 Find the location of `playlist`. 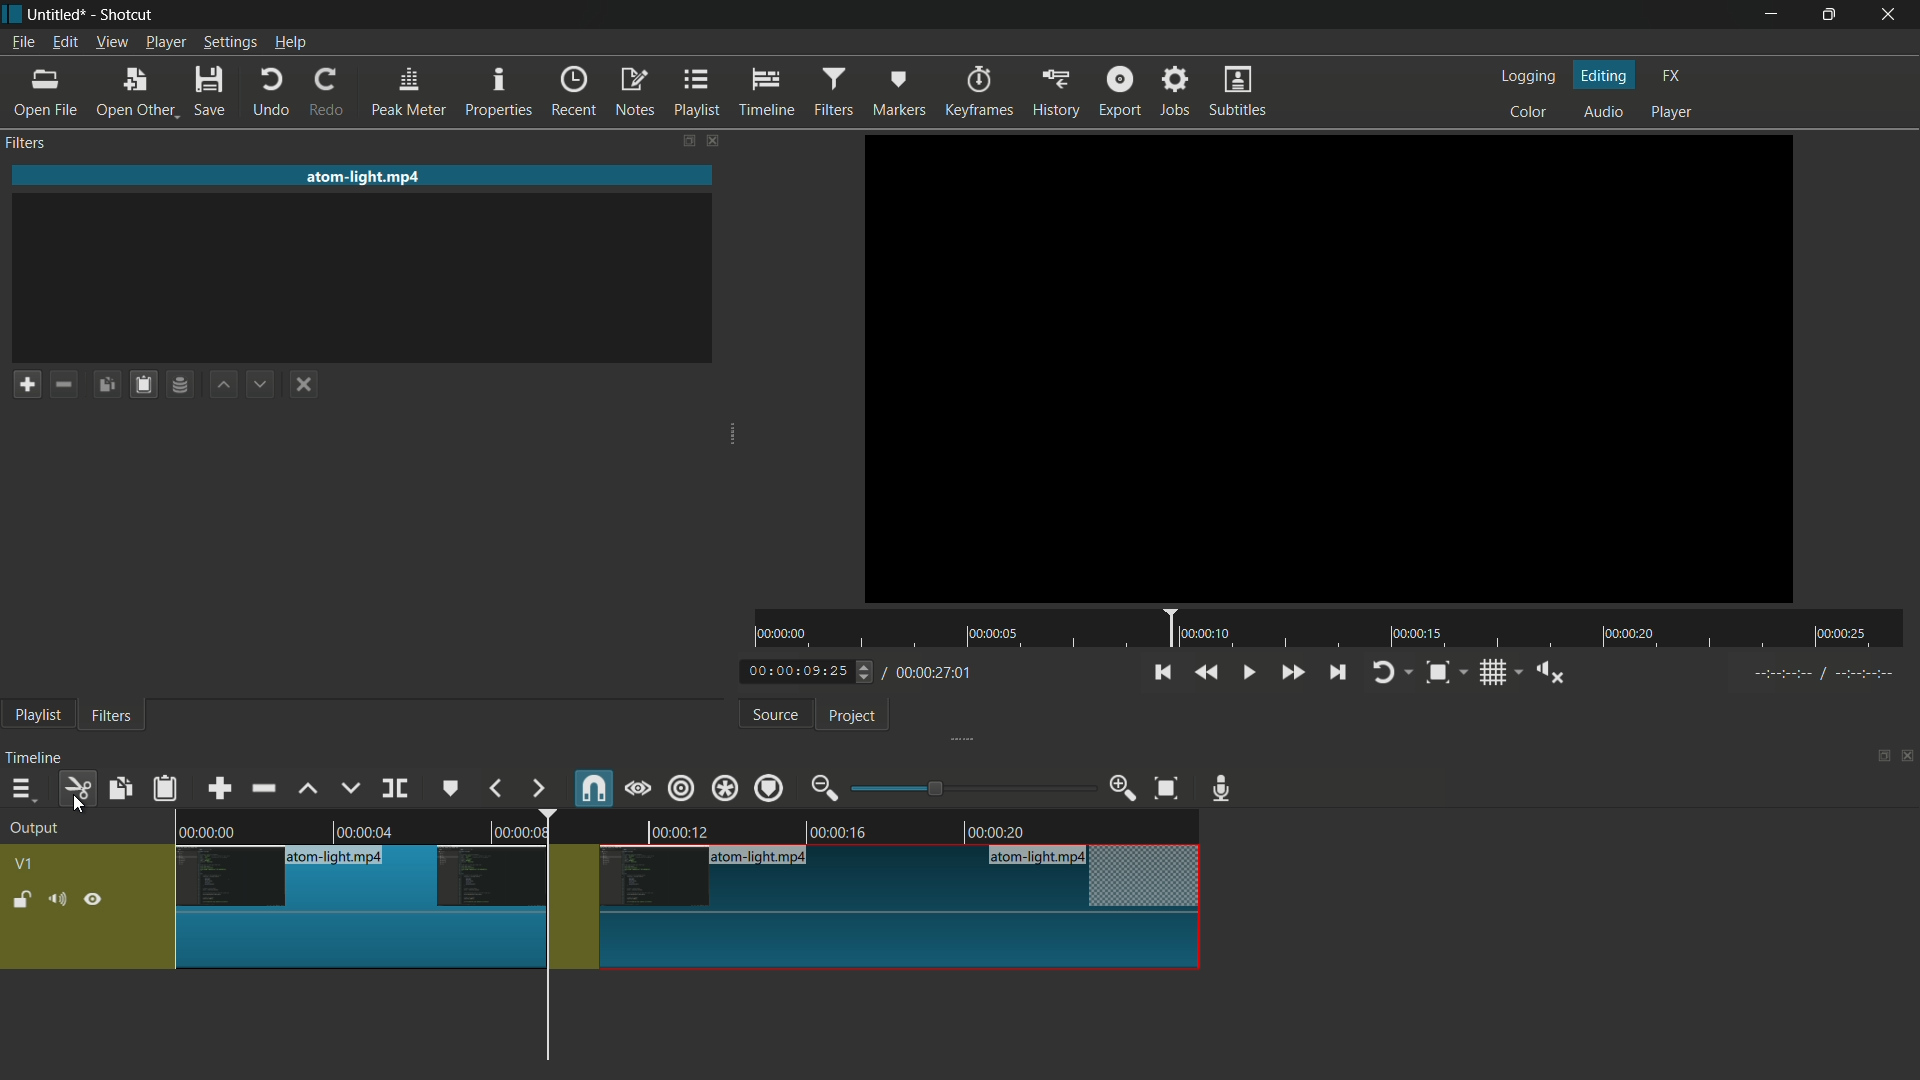

playlist is located at coordinates (37, 717).